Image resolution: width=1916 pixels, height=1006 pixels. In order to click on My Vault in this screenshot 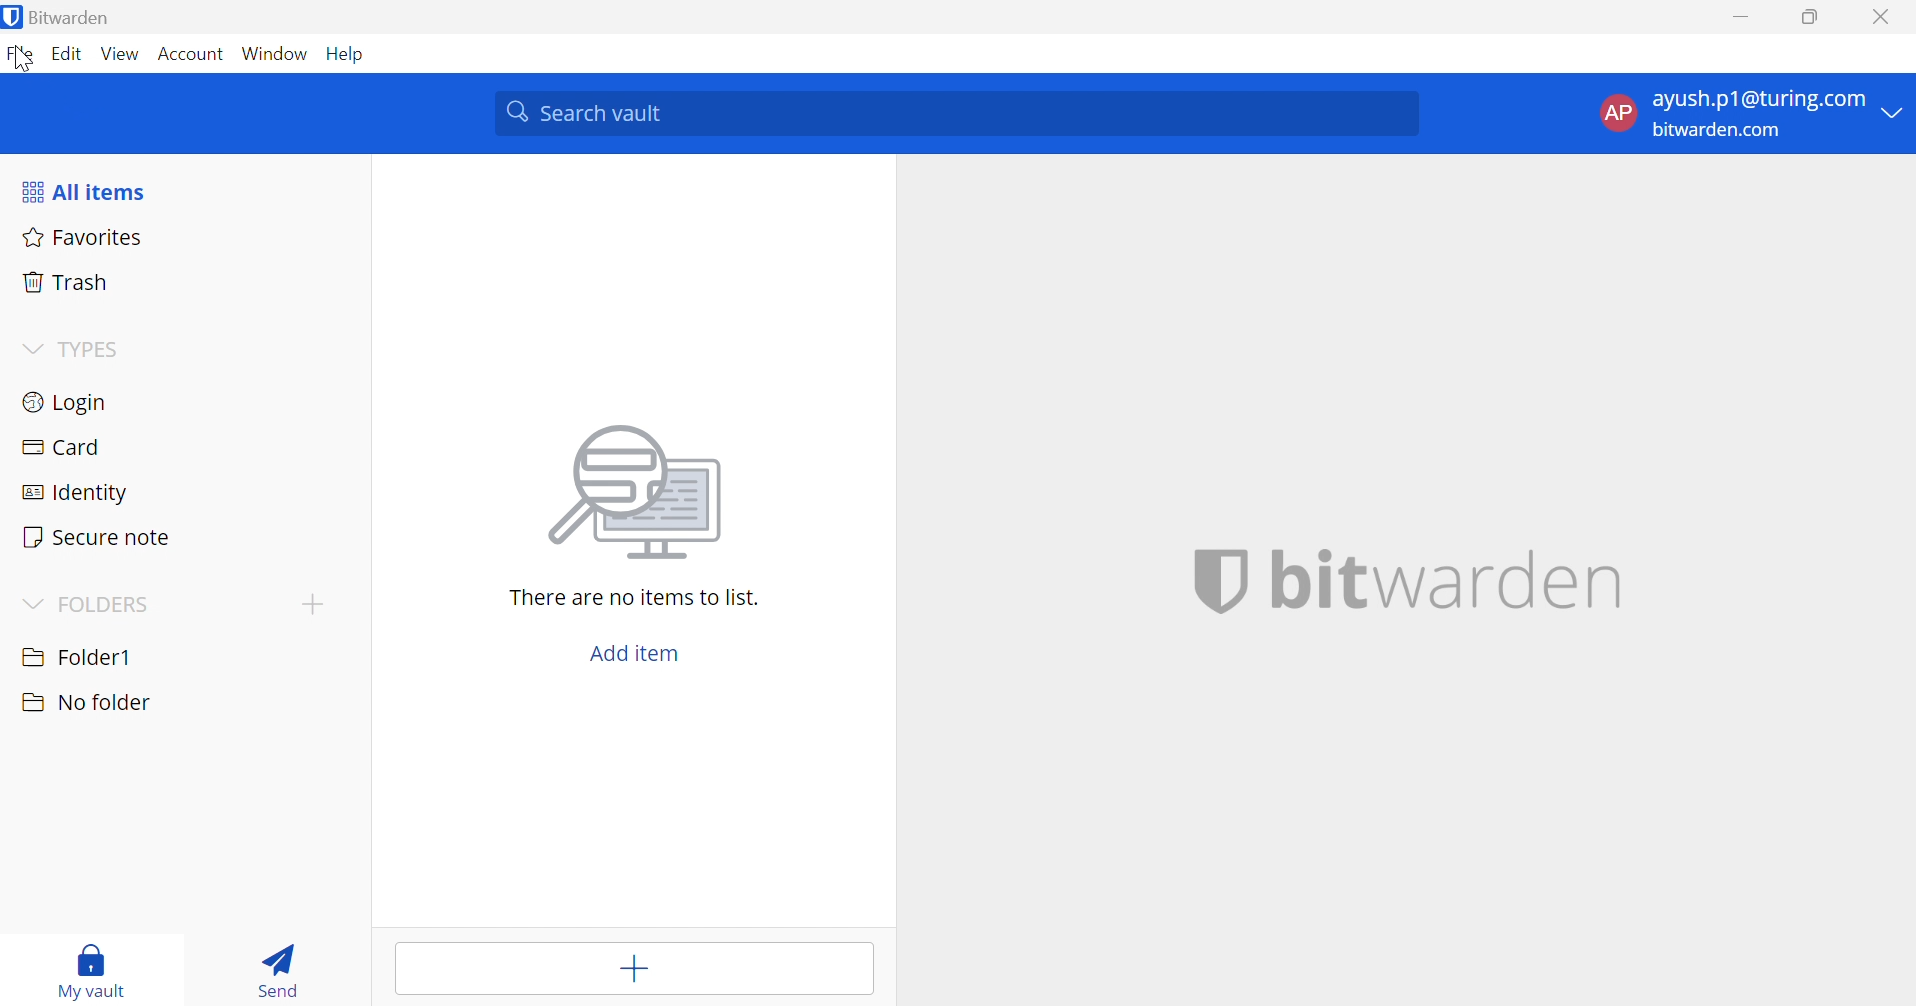, I will do `click(95, 967)`.